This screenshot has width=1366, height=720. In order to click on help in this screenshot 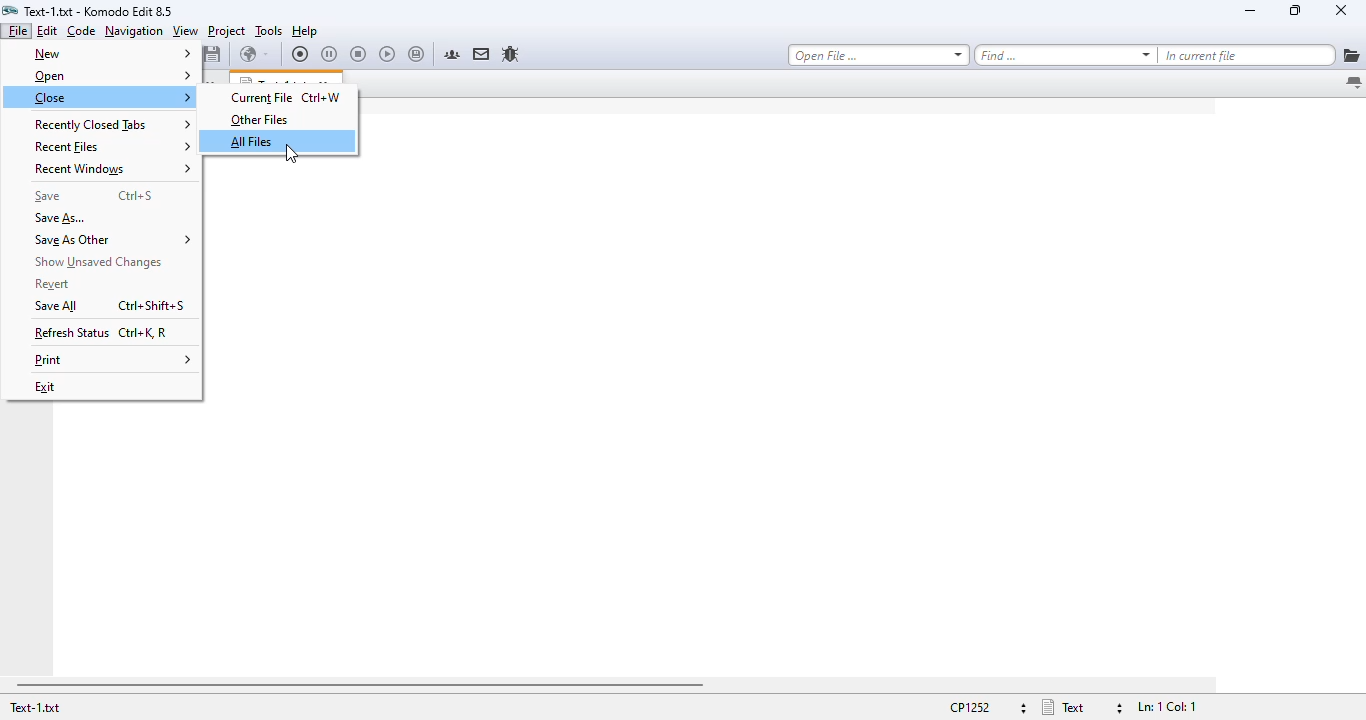, I will do `click(305, 31)`.